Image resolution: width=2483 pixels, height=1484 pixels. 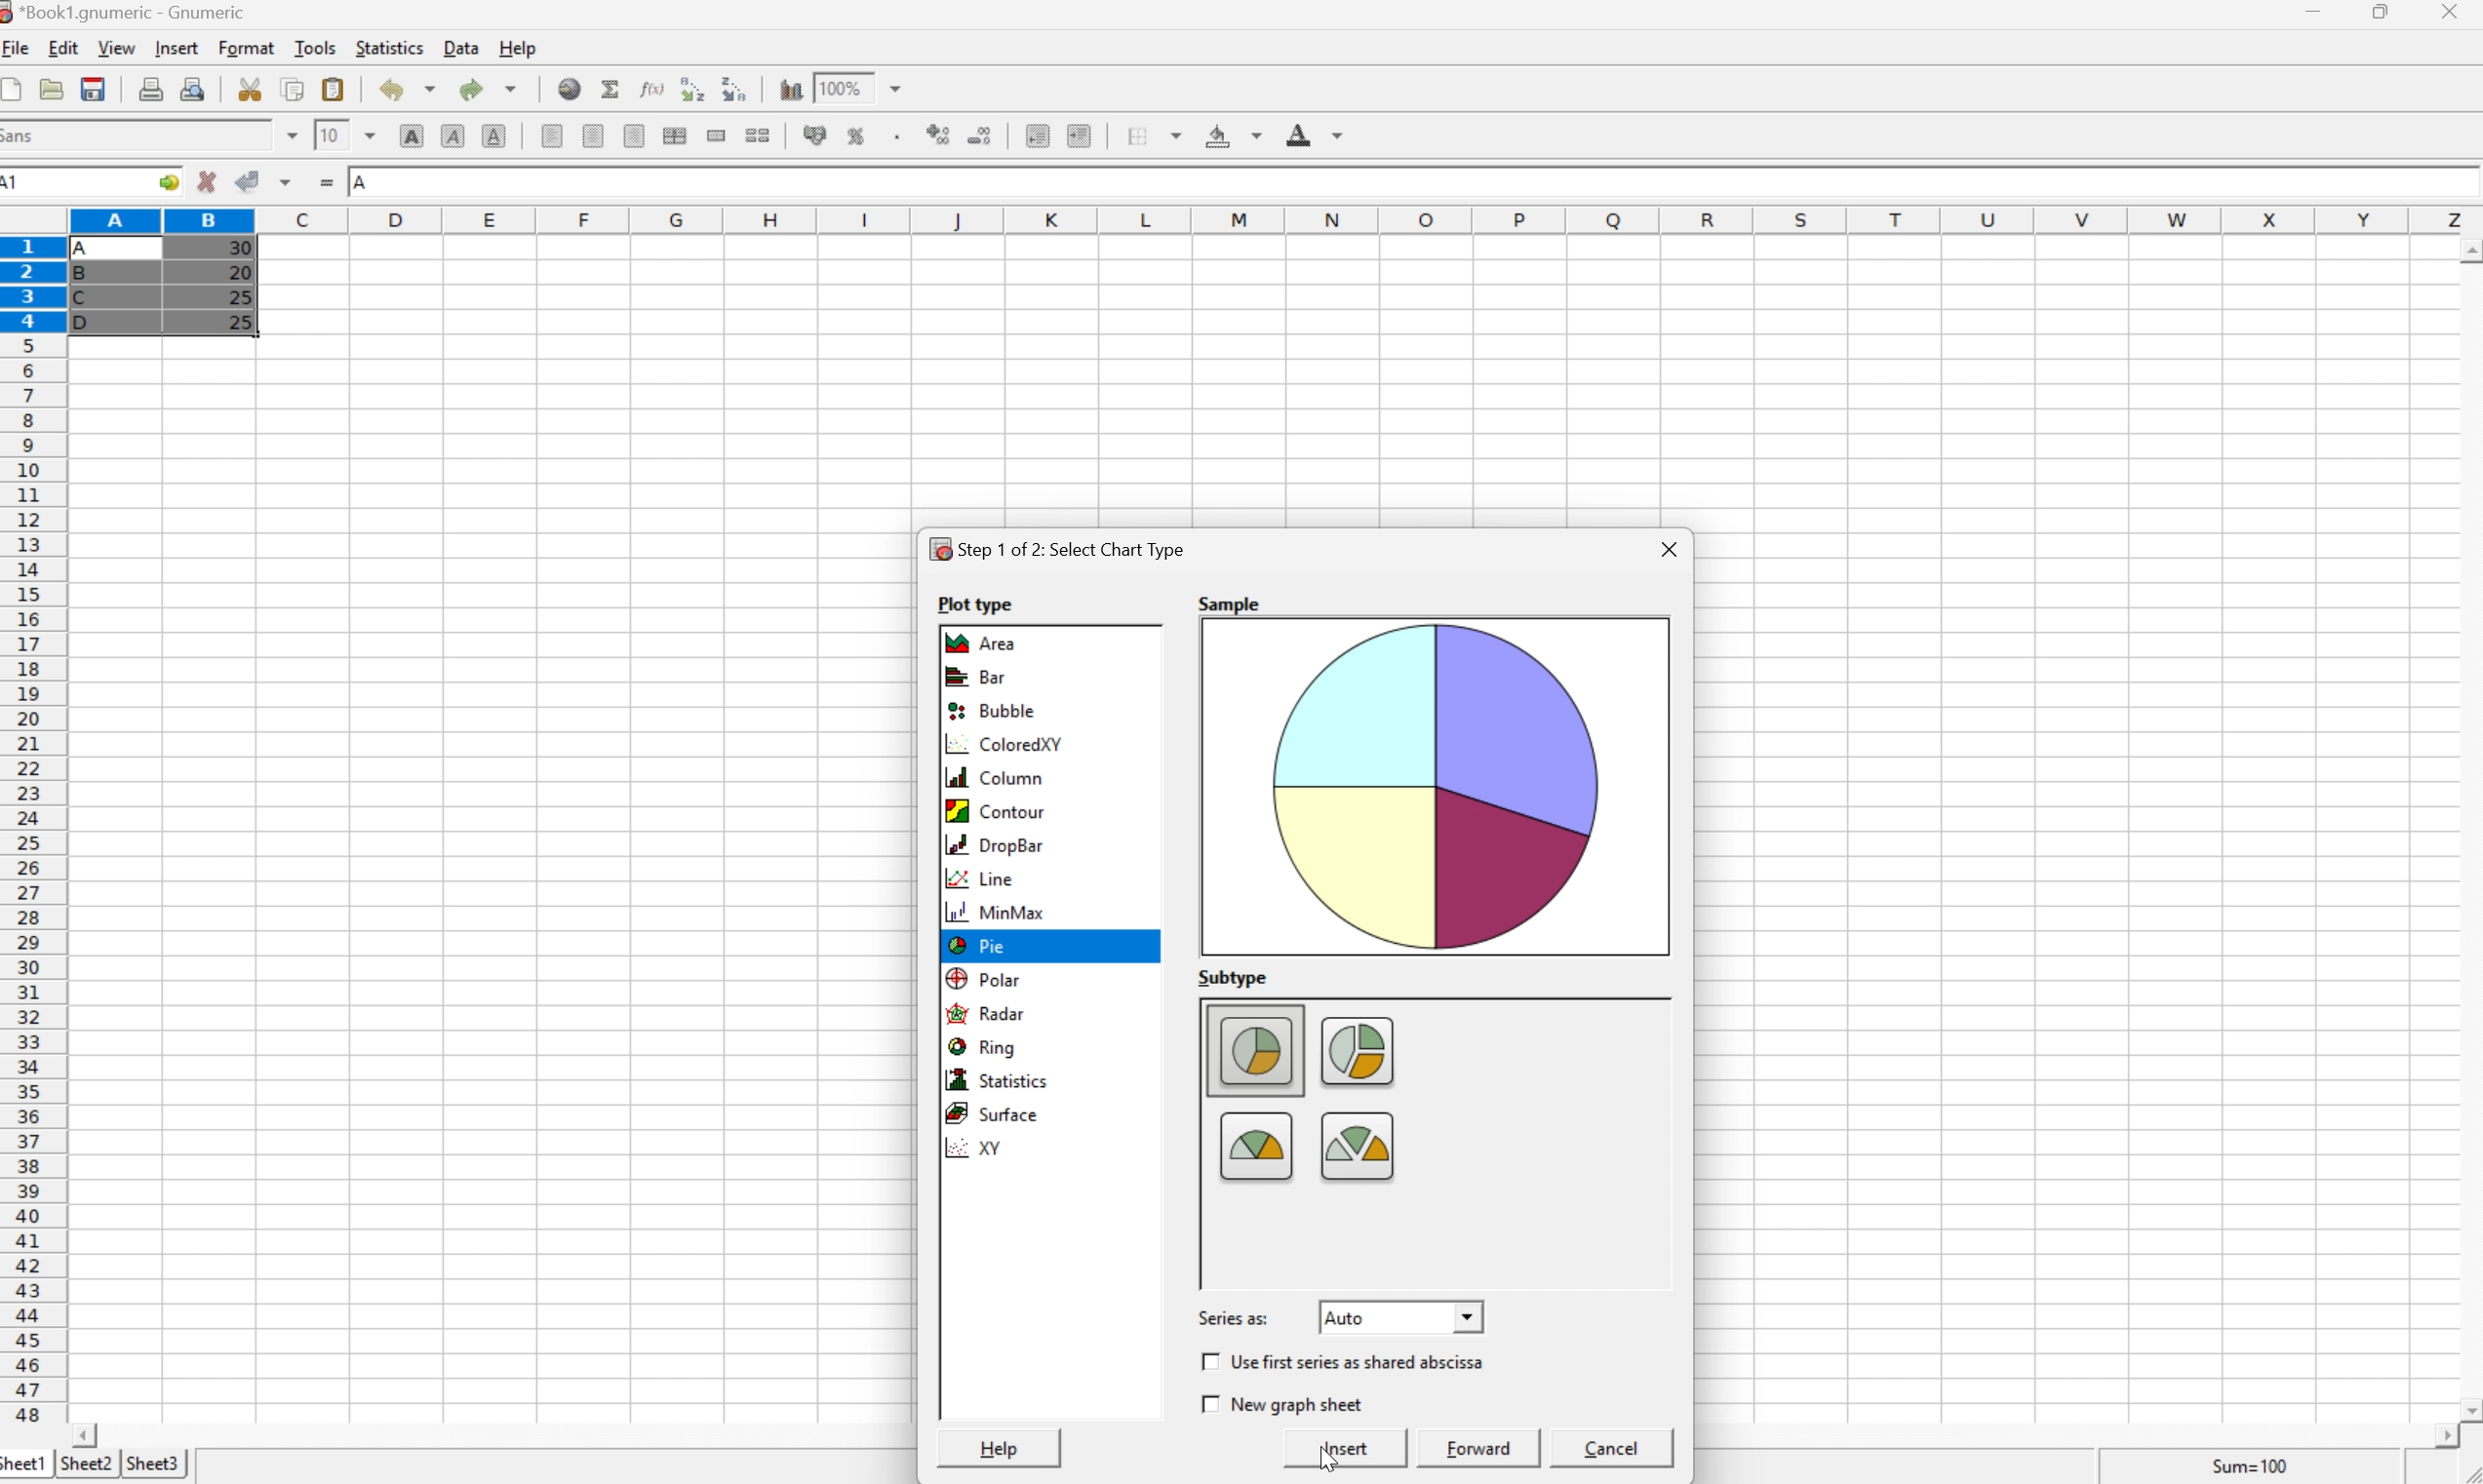 What do you see at coordinates (896, 137) in the screenshot?
I see `Set the format of the selected cells to include a thousands separator` at bounding box center [896, 137].